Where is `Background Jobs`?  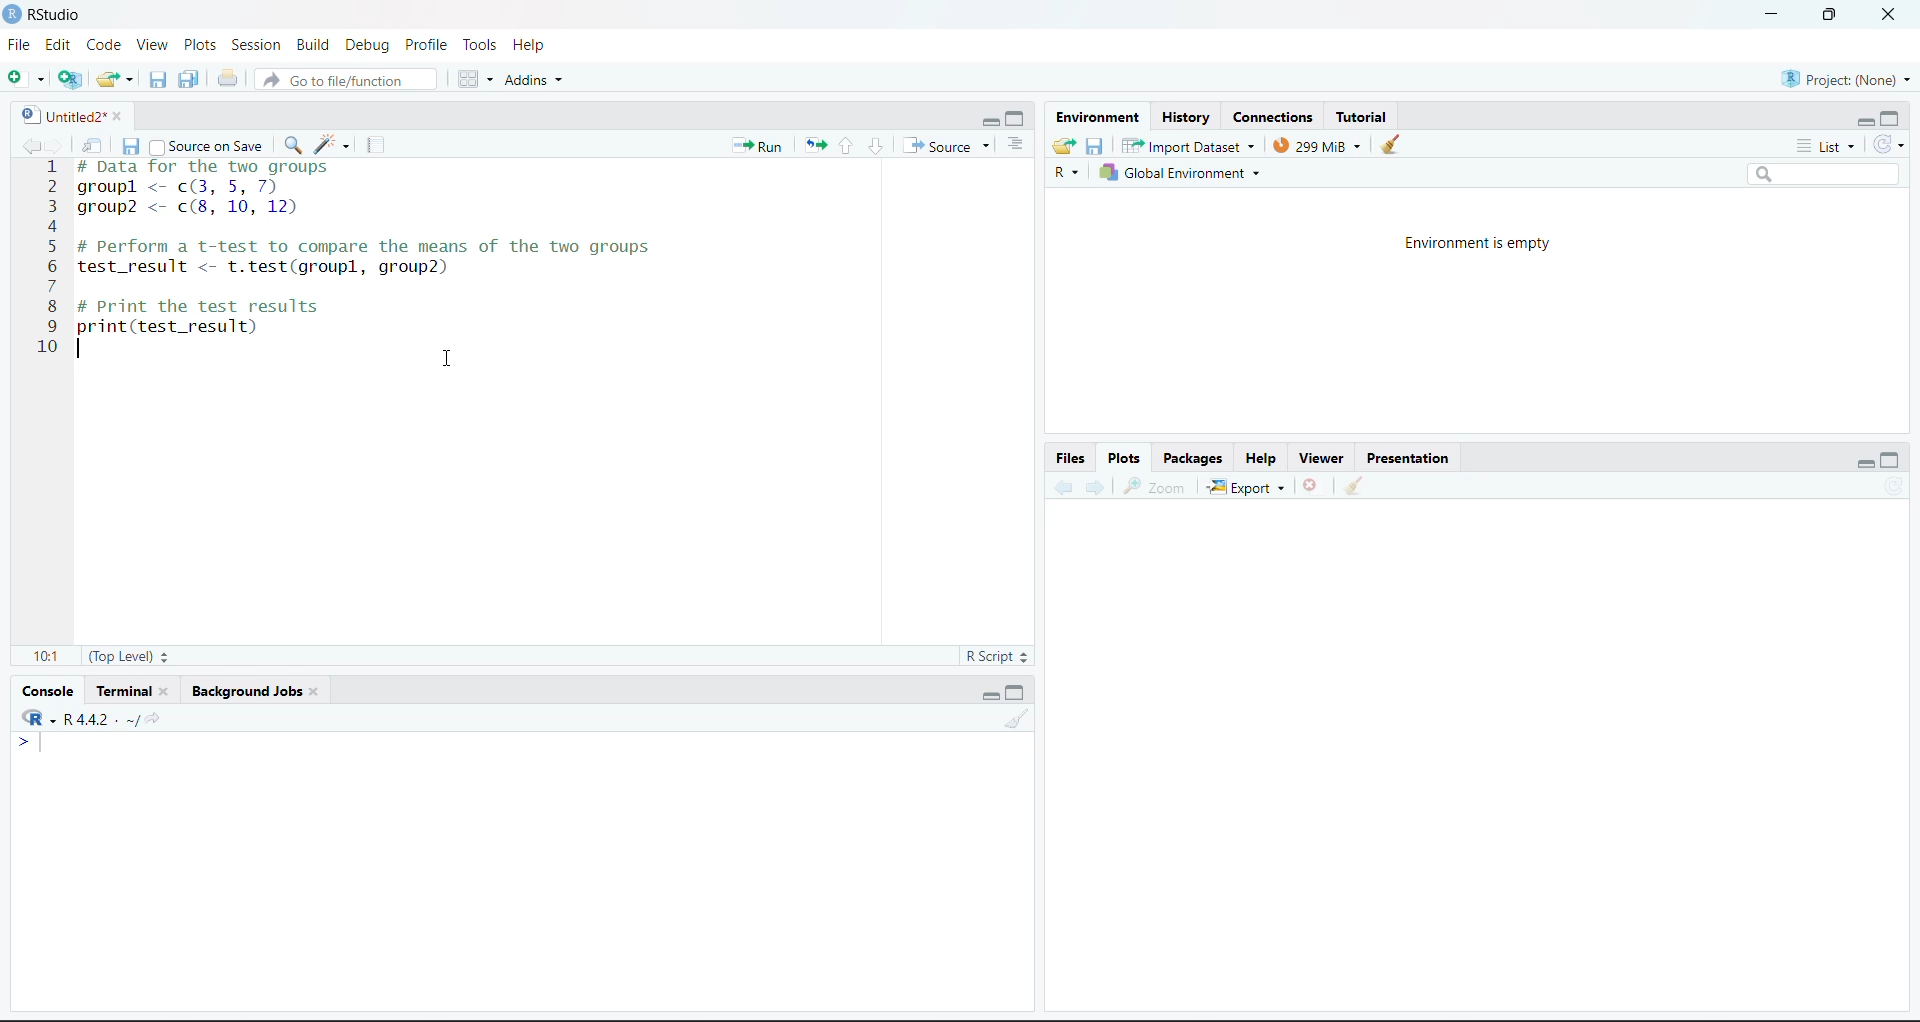 Background Jobs is located at coordinates (247, 693).